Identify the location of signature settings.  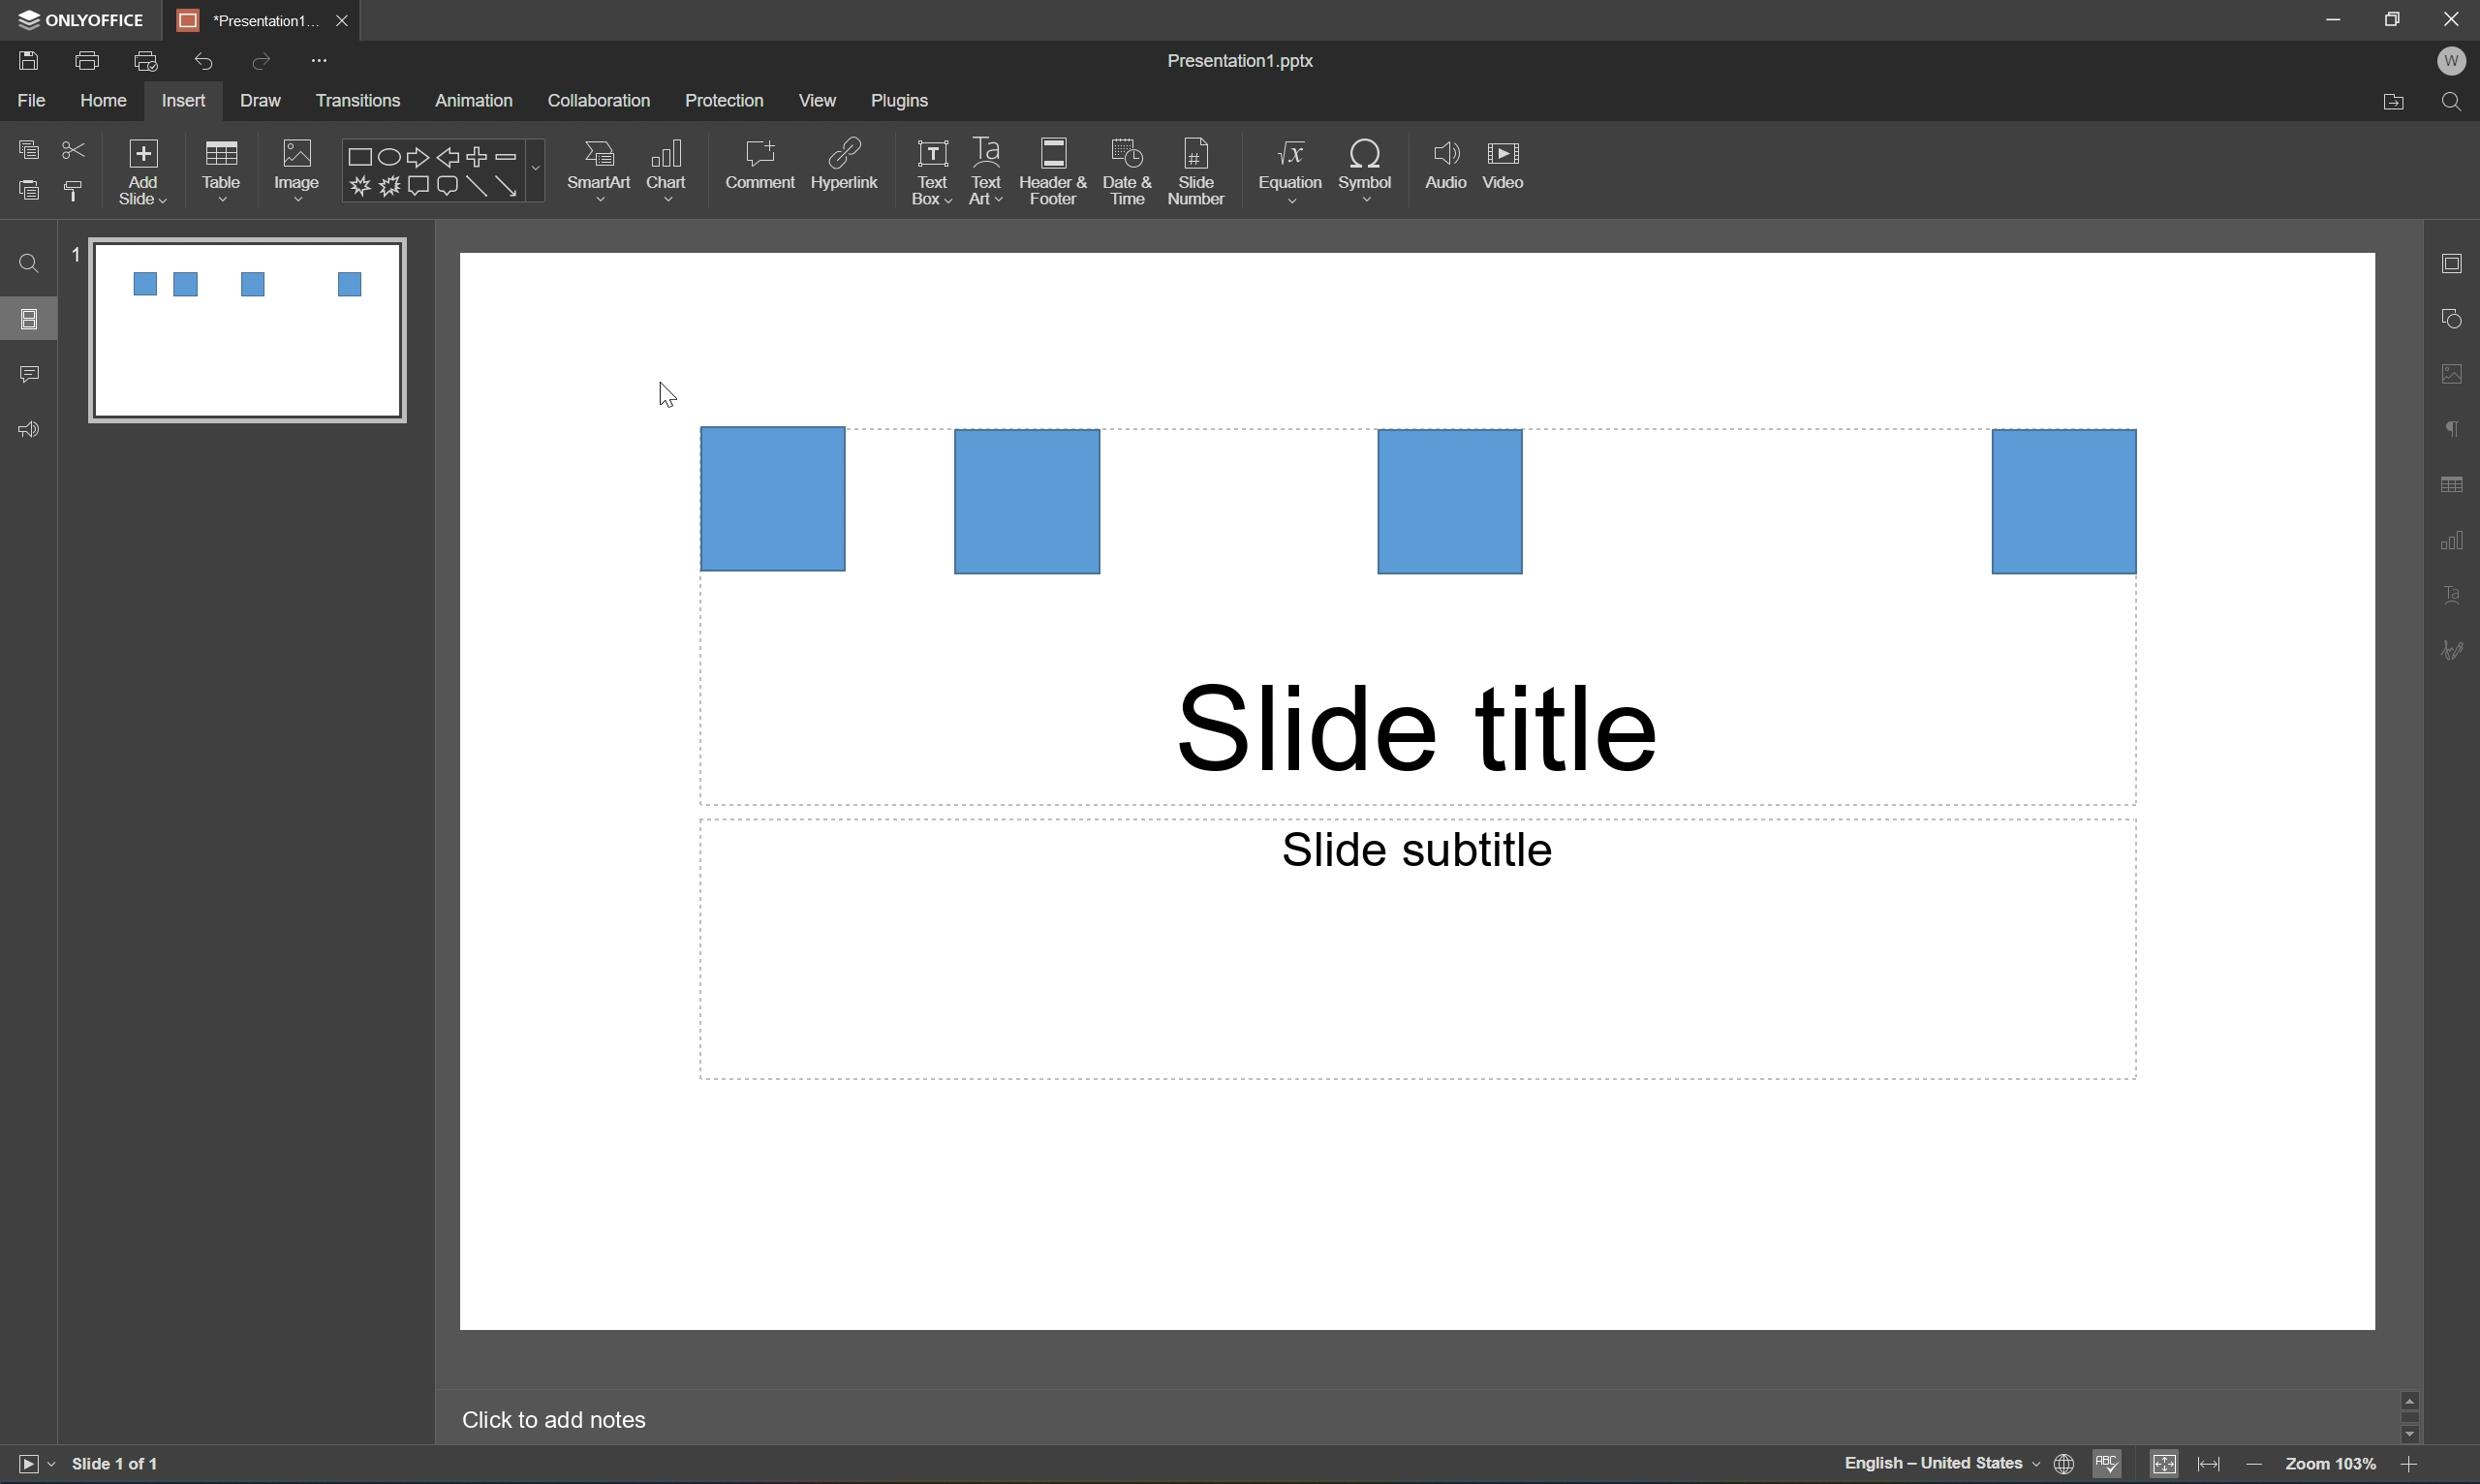
(2458, 651).